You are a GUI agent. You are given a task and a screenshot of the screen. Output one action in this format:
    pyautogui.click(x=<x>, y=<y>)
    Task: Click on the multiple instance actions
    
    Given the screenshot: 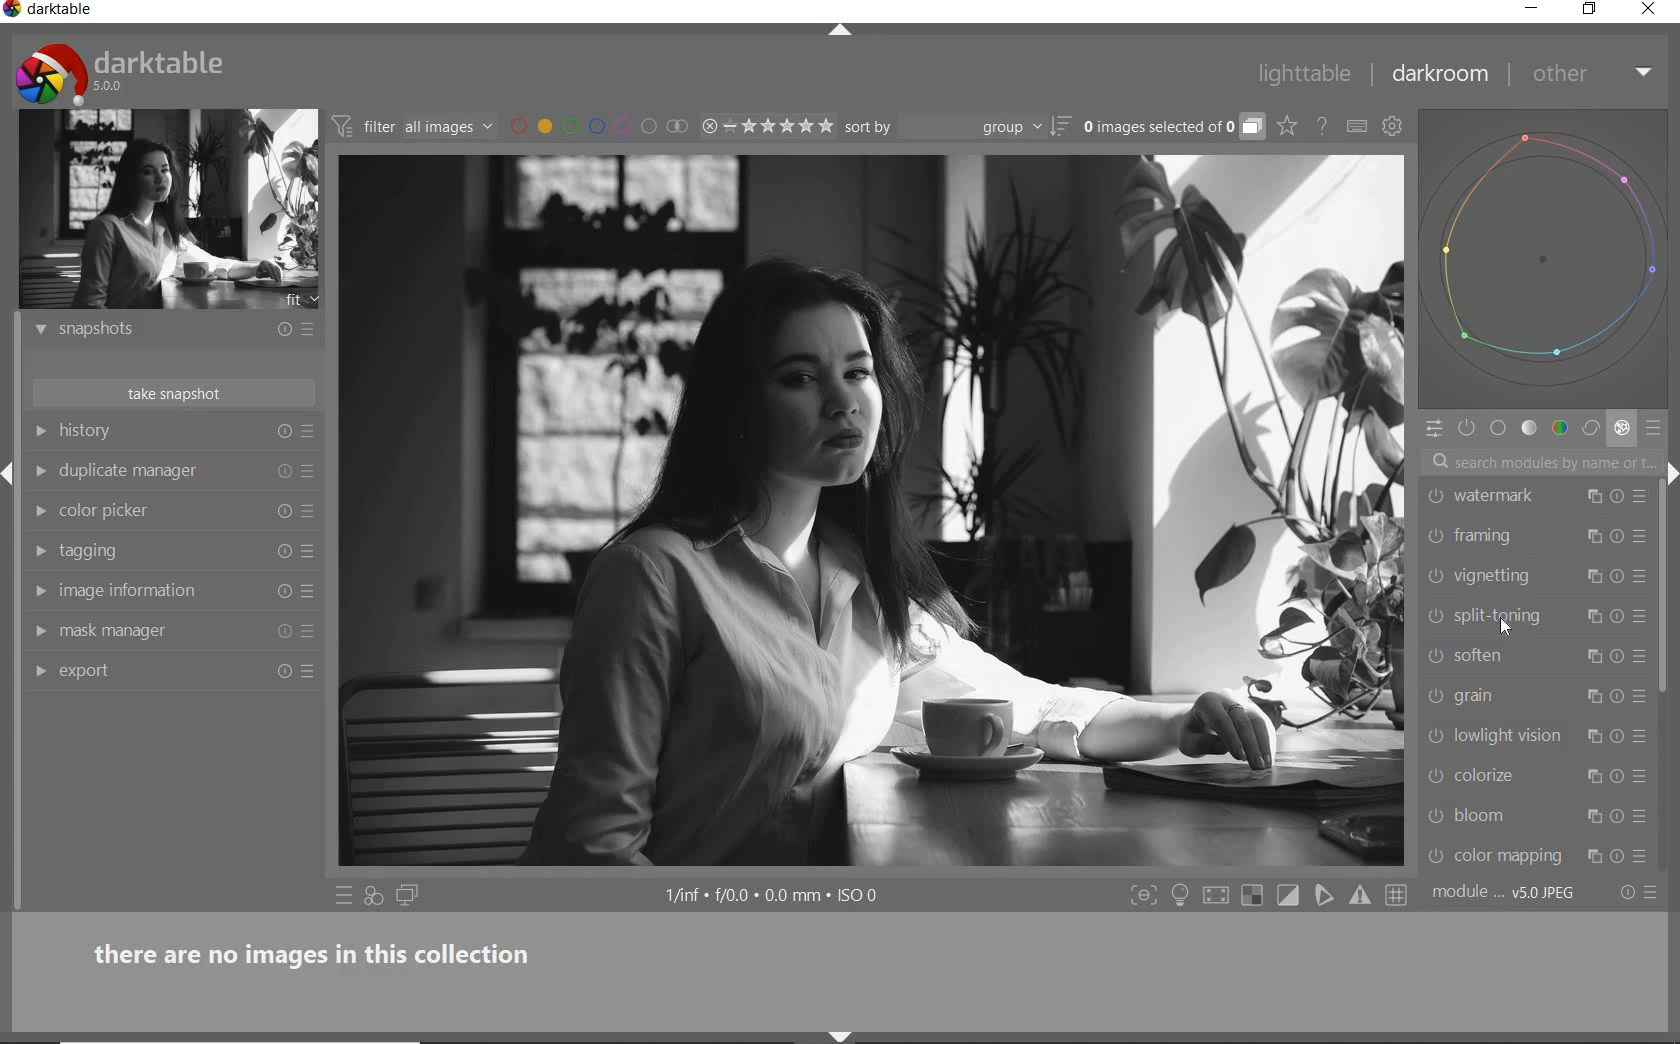 What is the action you would take?
    pyautogui.click(x=1589, y=538)
    